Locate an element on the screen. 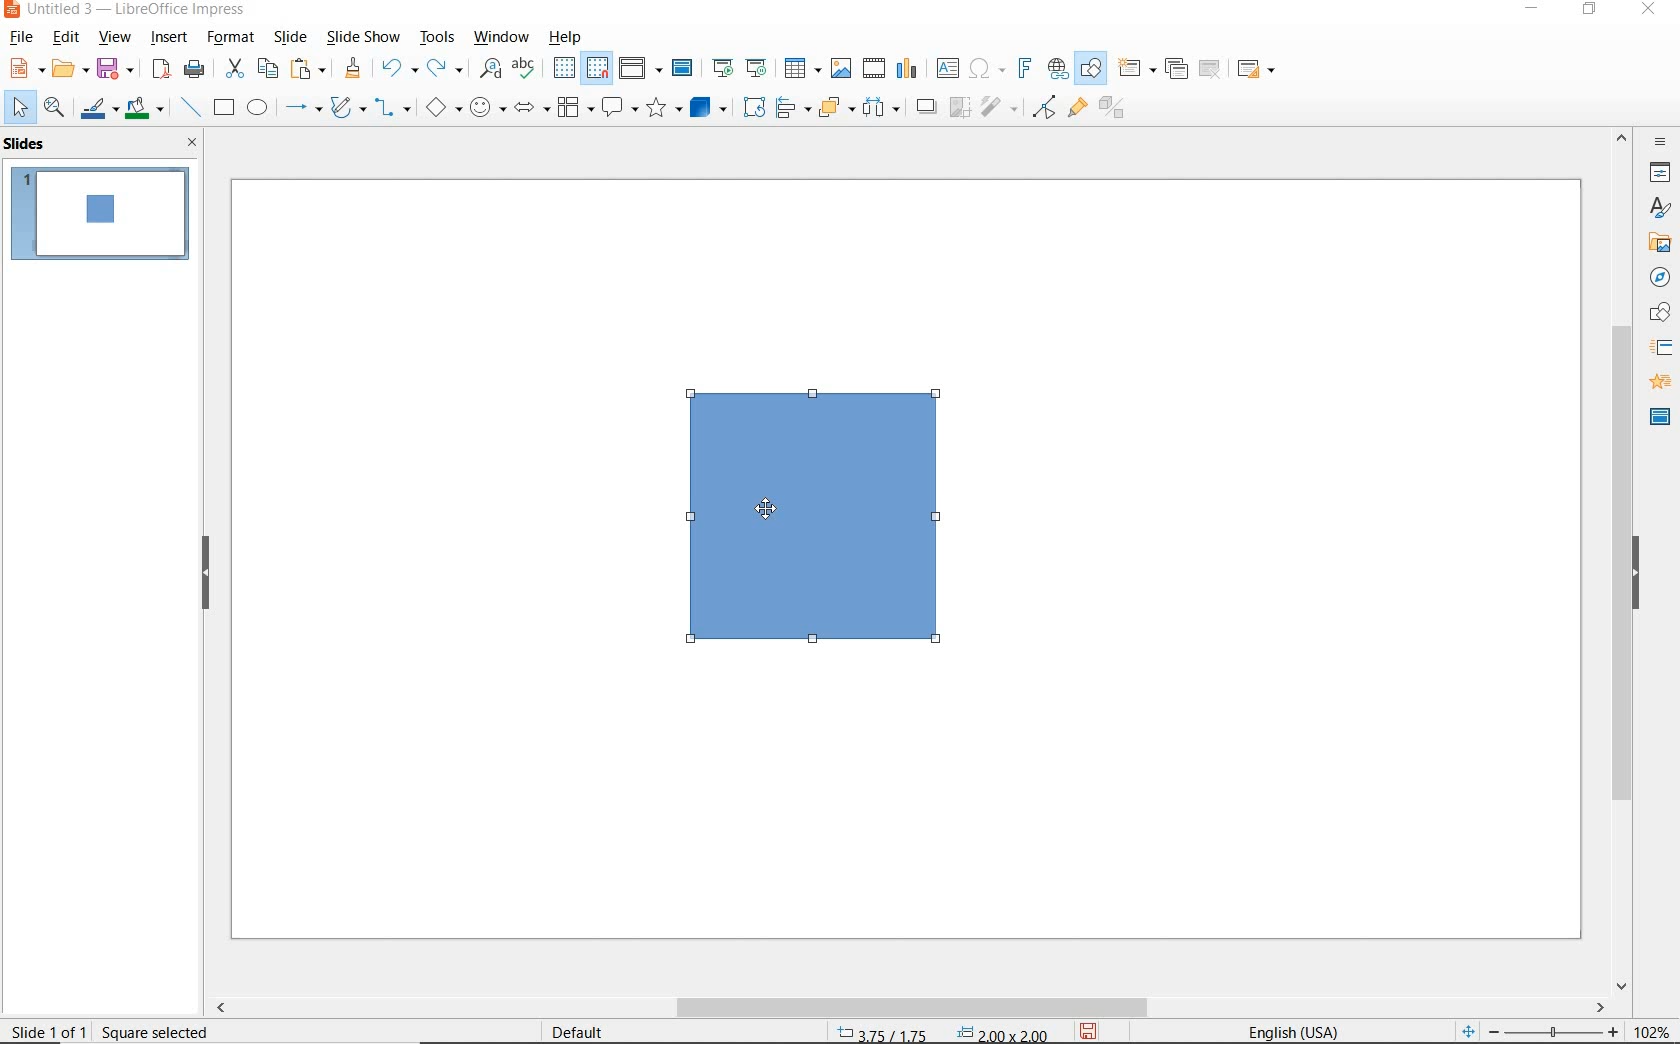  crop image is located at coordinates (961, 109).